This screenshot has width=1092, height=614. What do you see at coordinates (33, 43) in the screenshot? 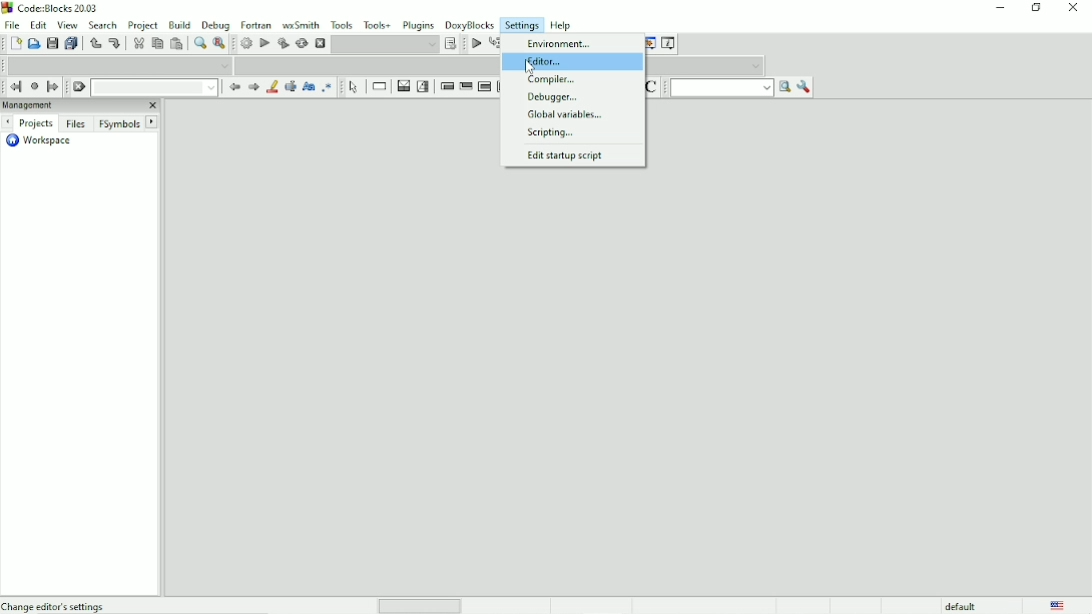
I see `Open` at bounding box center [33, 43].